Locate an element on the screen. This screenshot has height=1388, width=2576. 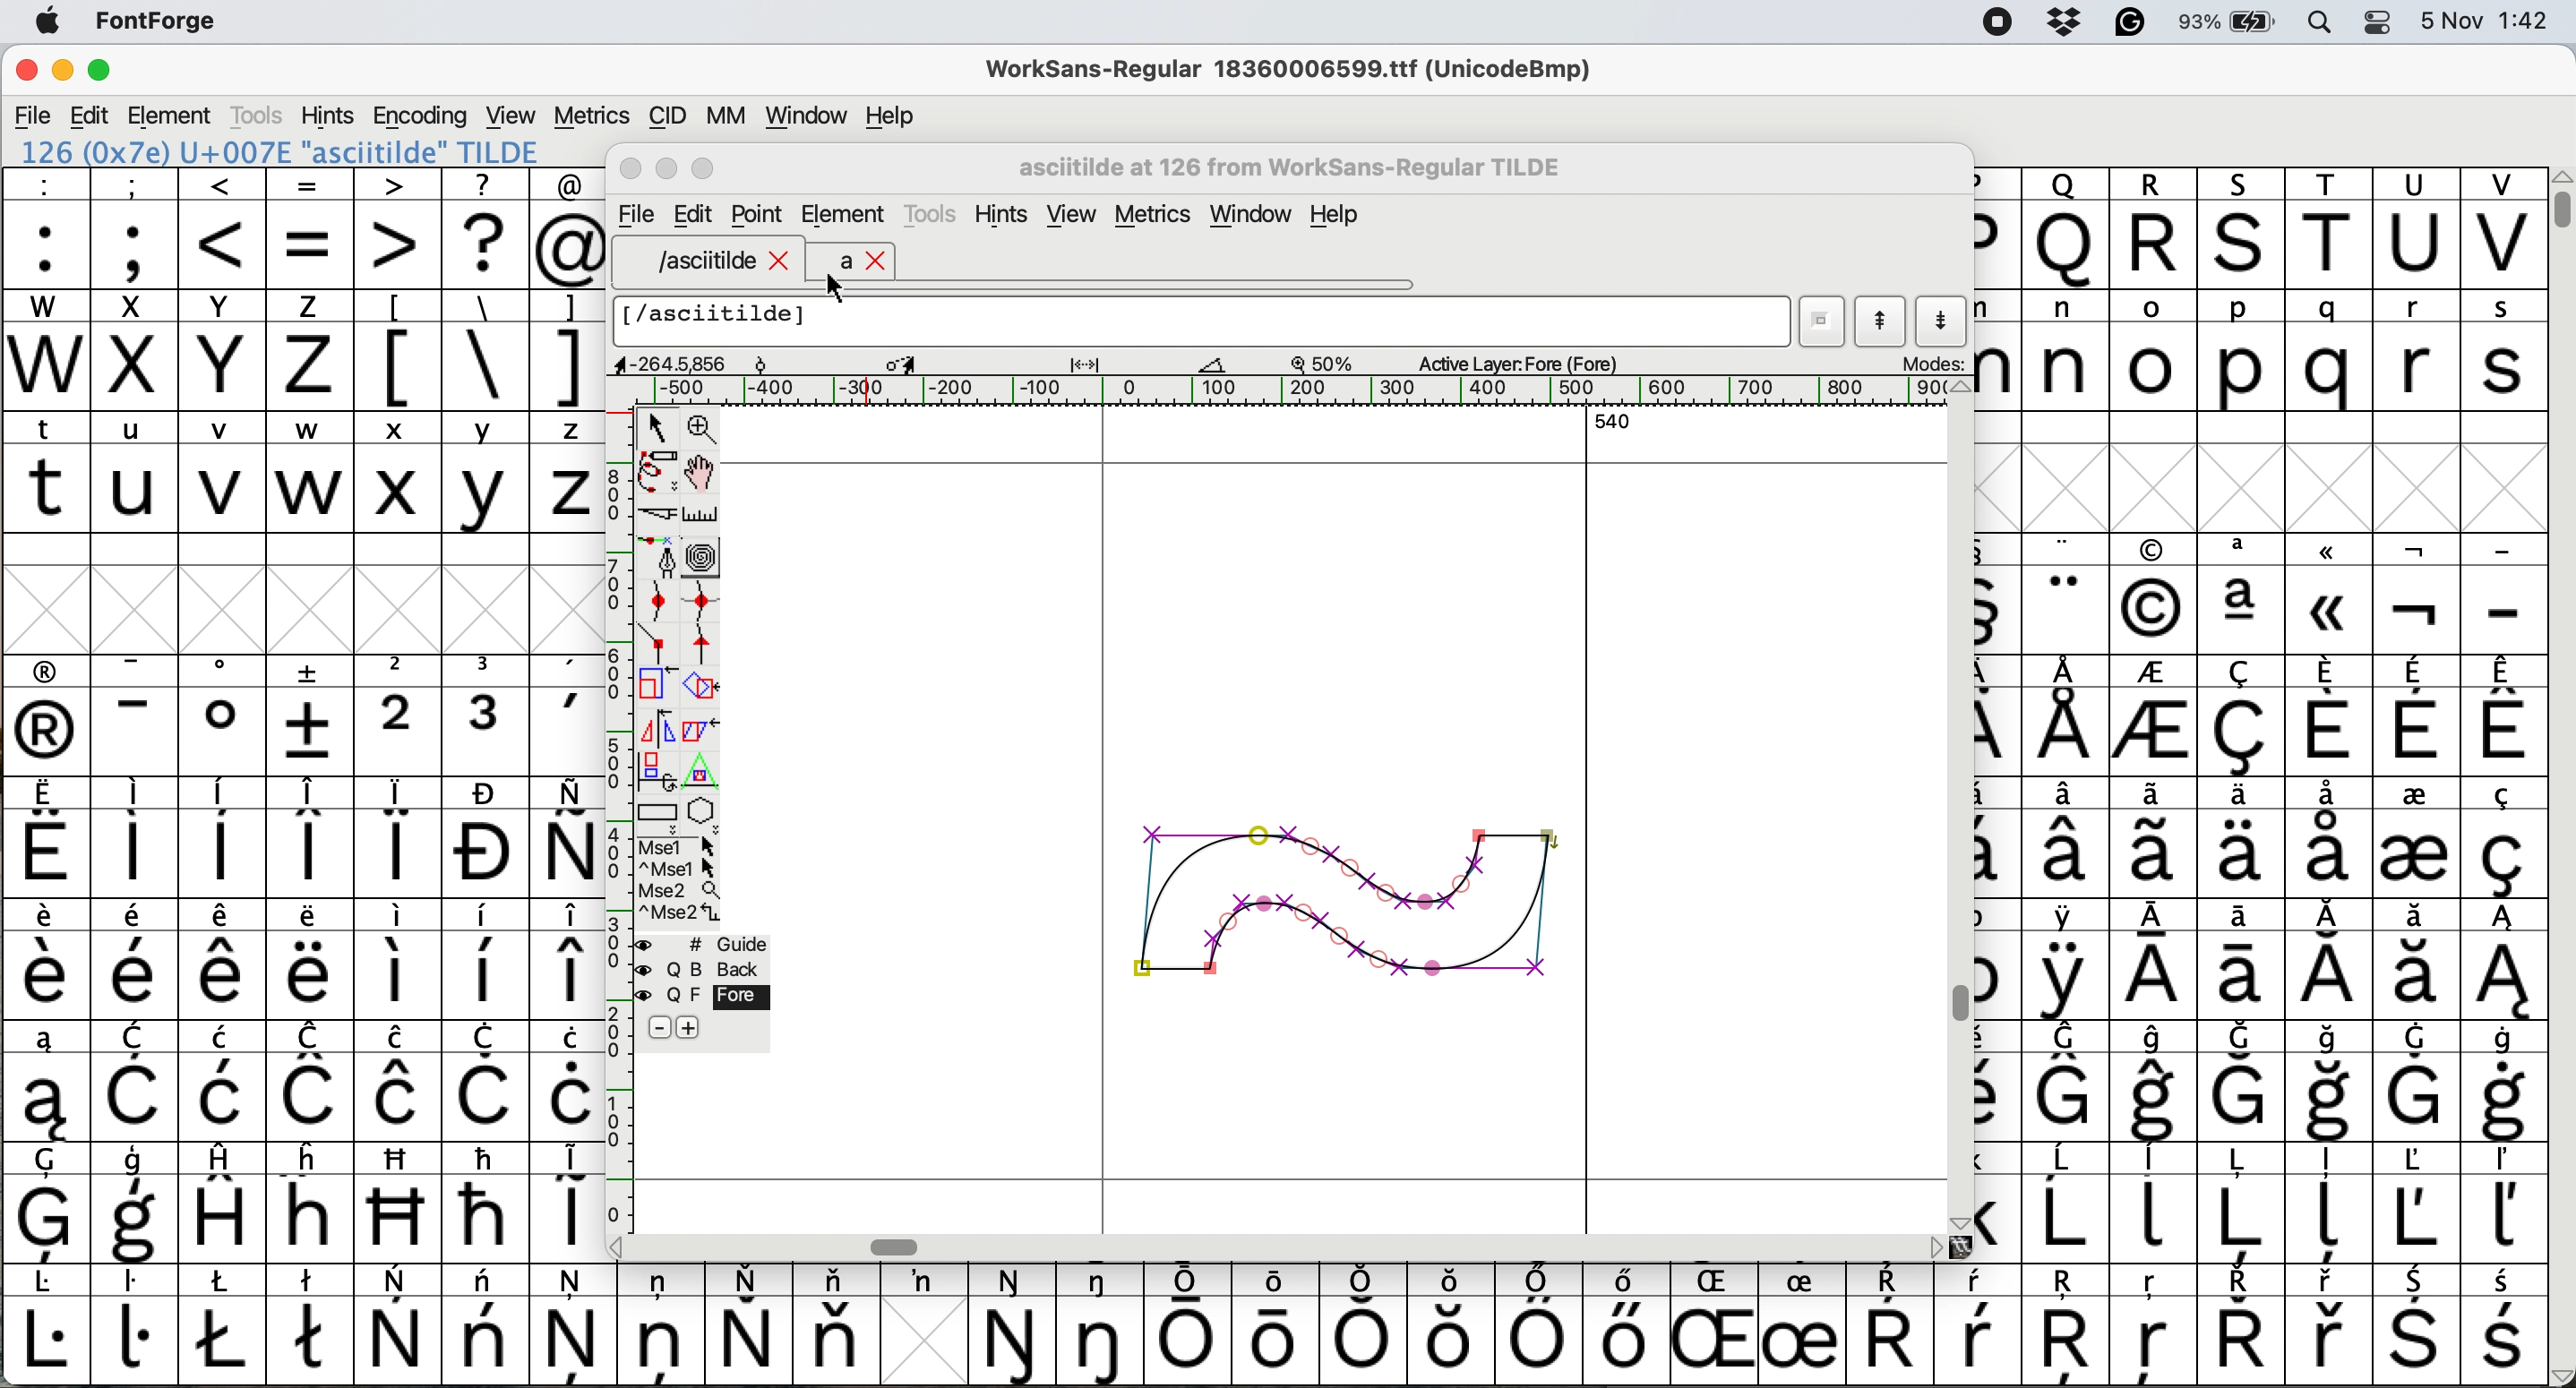
symbol is located at coordinates (923, 1281).